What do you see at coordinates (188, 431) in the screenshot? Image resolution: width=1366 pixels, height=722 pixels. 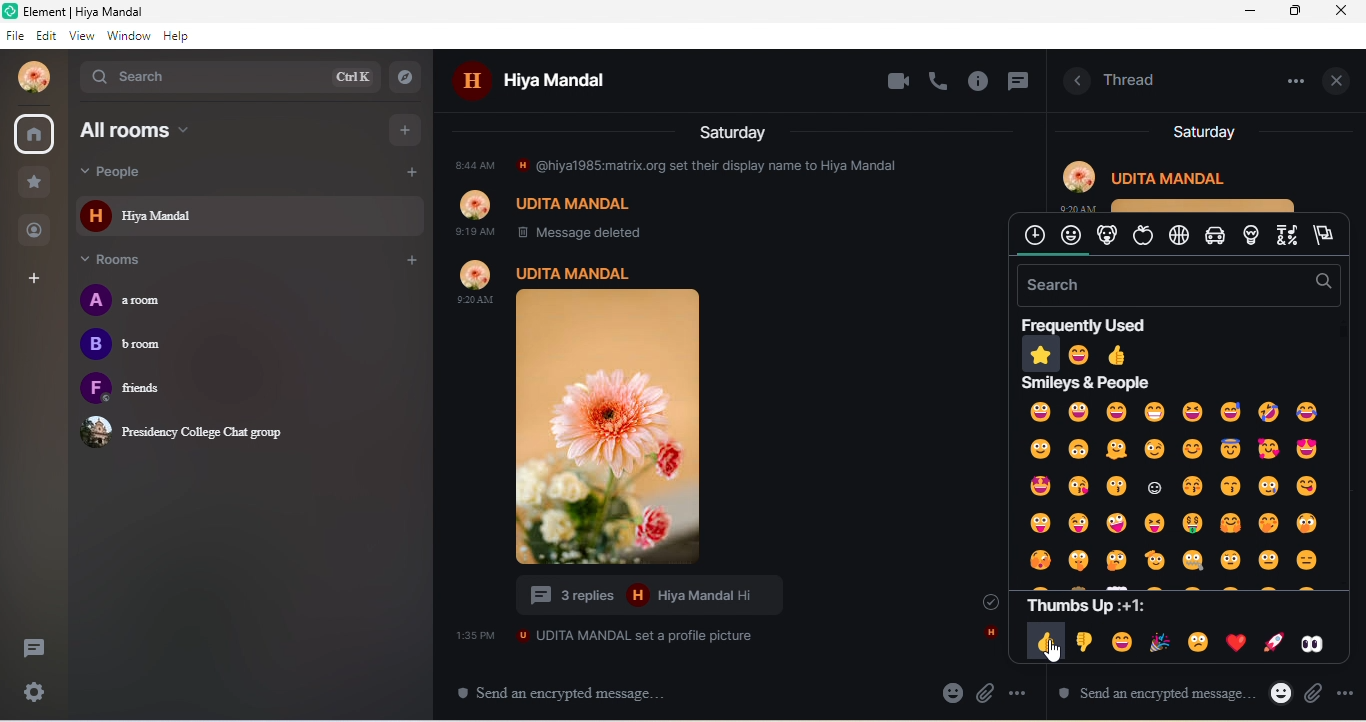 I see `presidency college chat group` at bounding box center [188, 431].